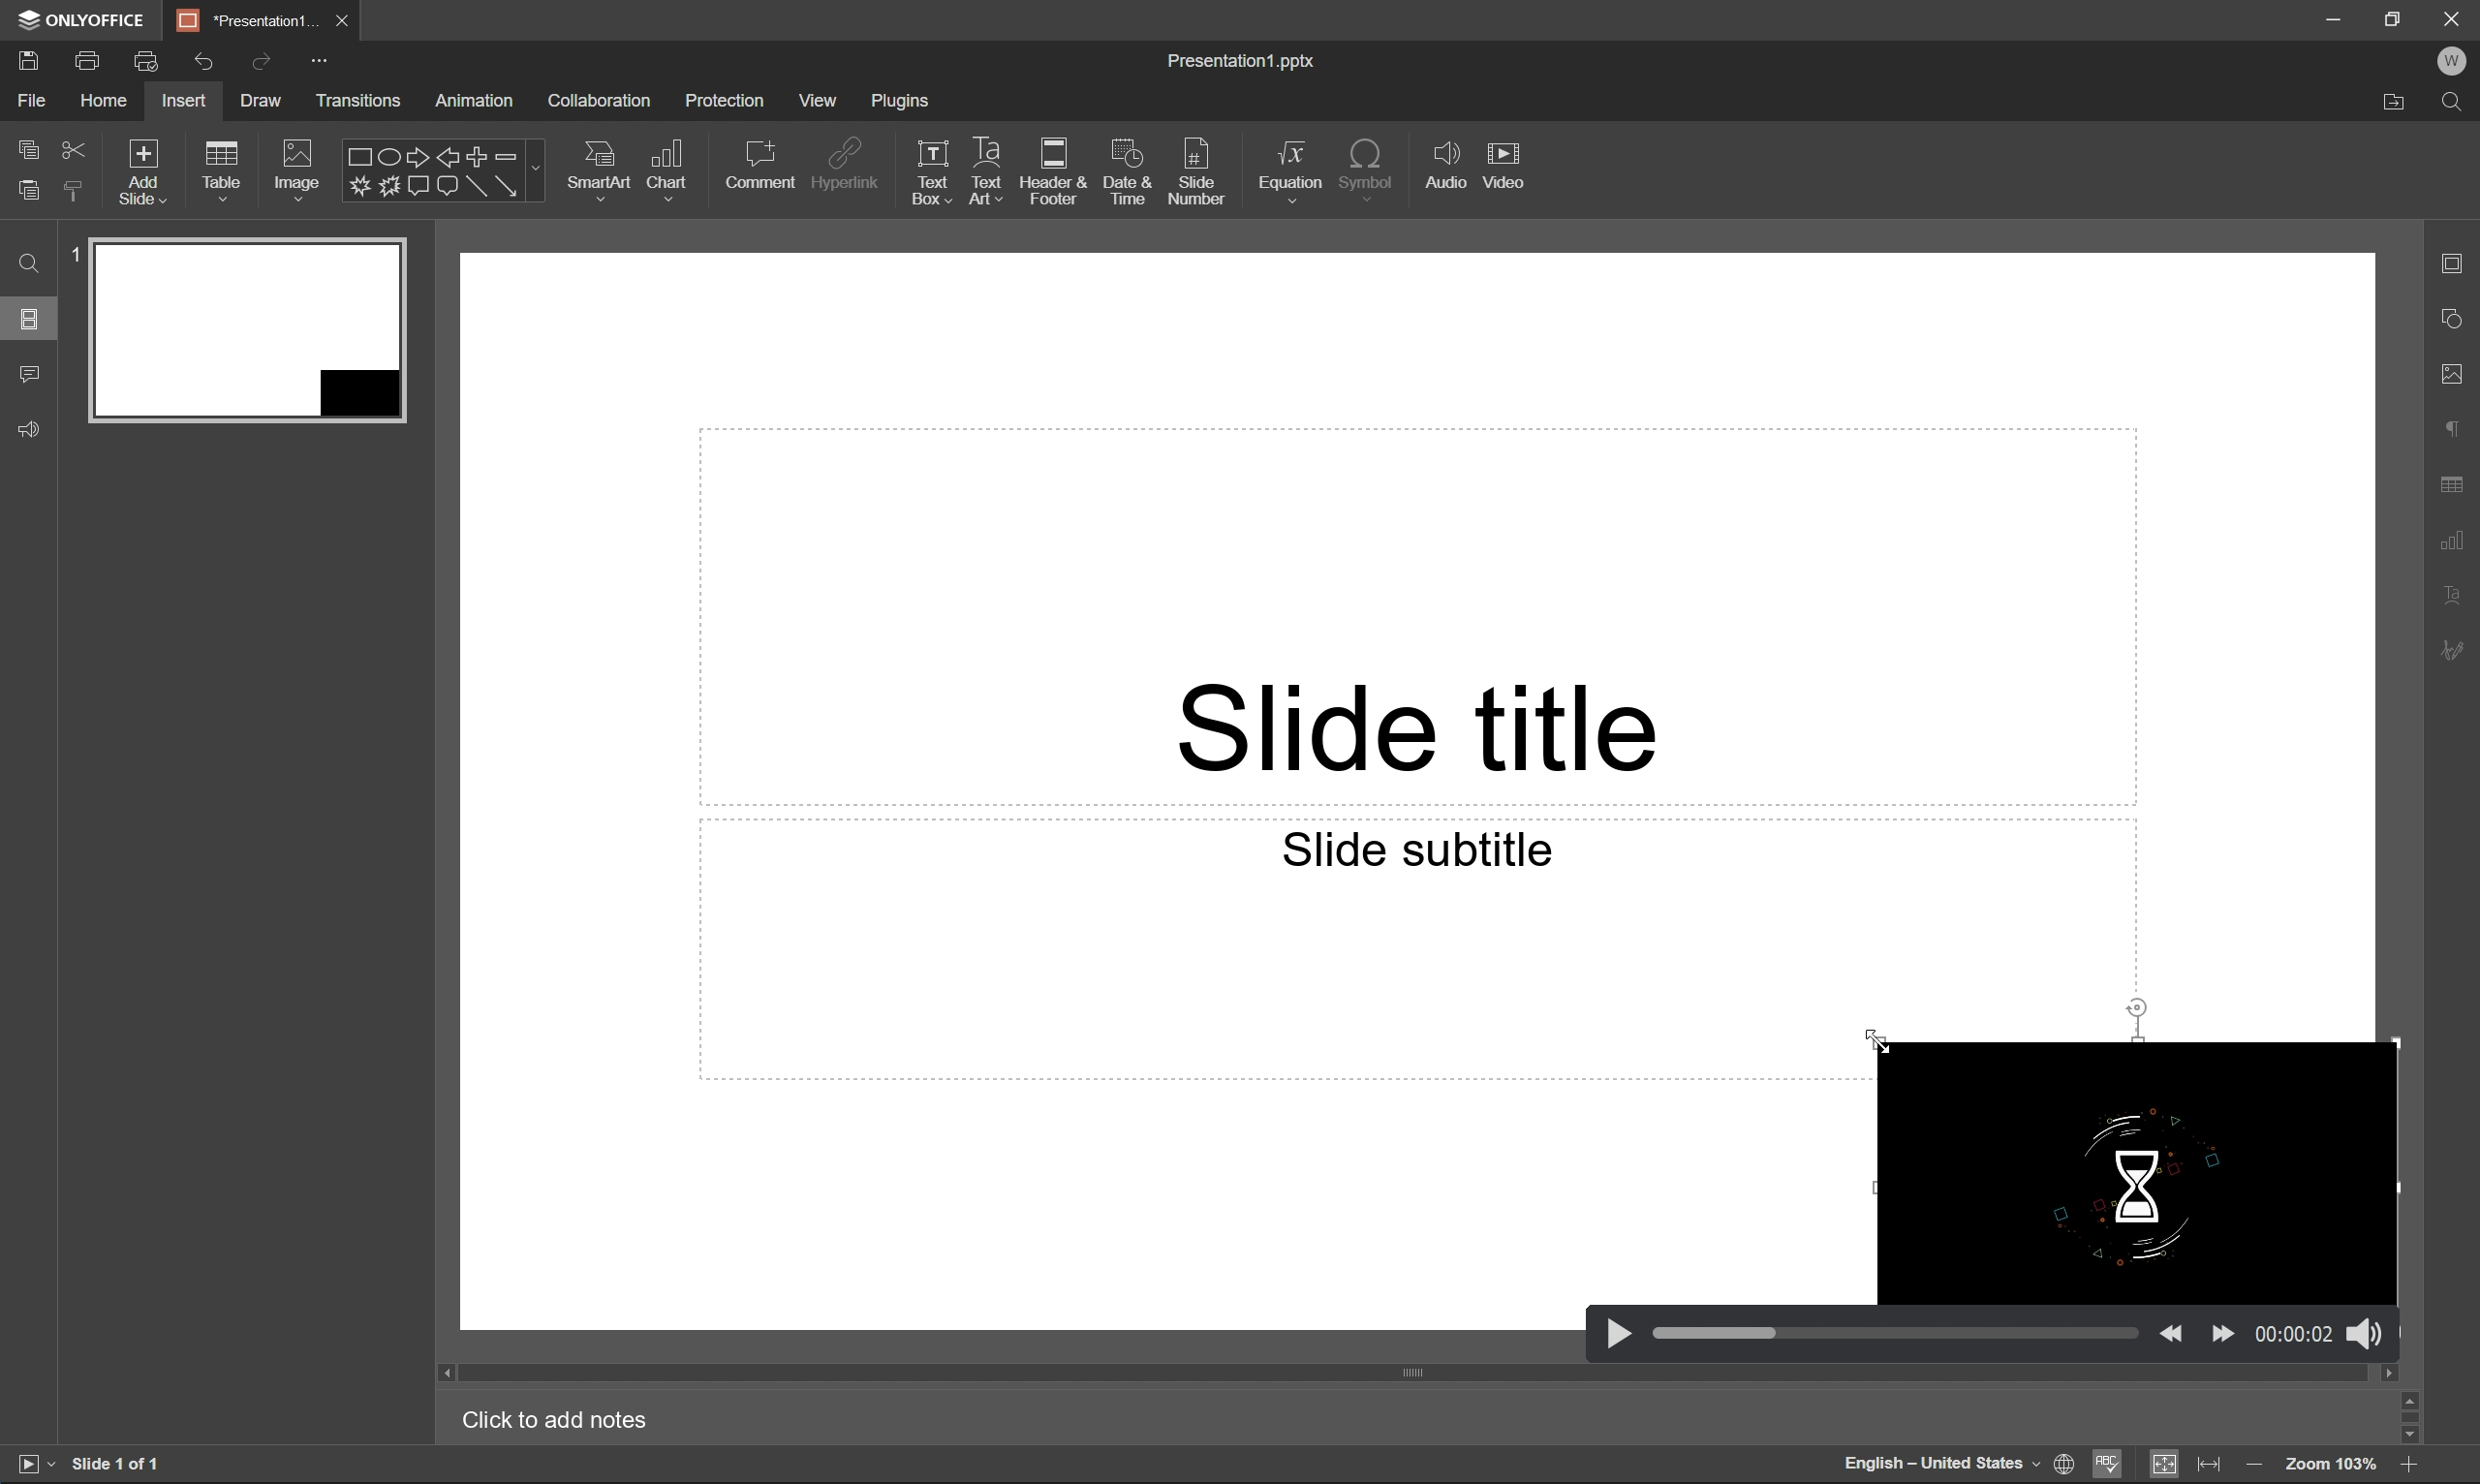 The image size is (2480, 1484). I want to click on slides, so click(30, 321).